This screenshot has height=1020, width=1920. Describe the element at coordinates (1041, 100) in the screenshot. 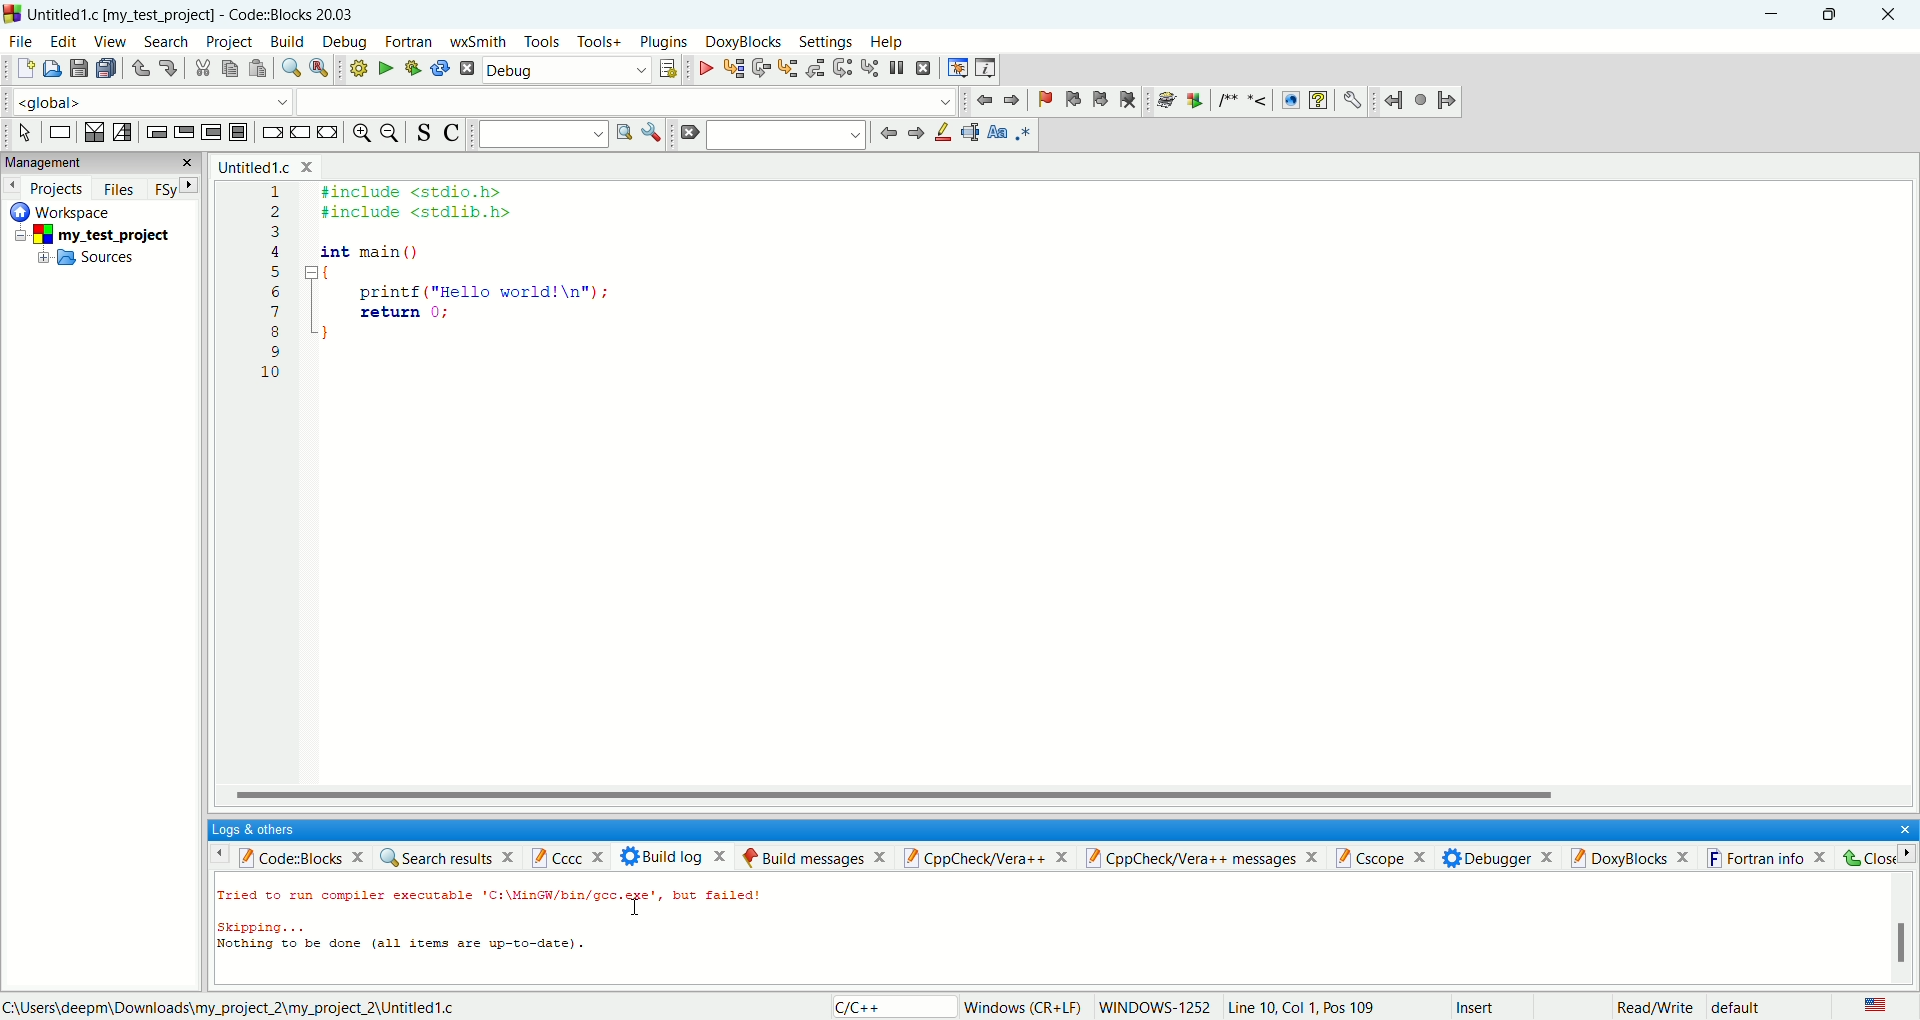

I see `toggle bookmark` at that location.